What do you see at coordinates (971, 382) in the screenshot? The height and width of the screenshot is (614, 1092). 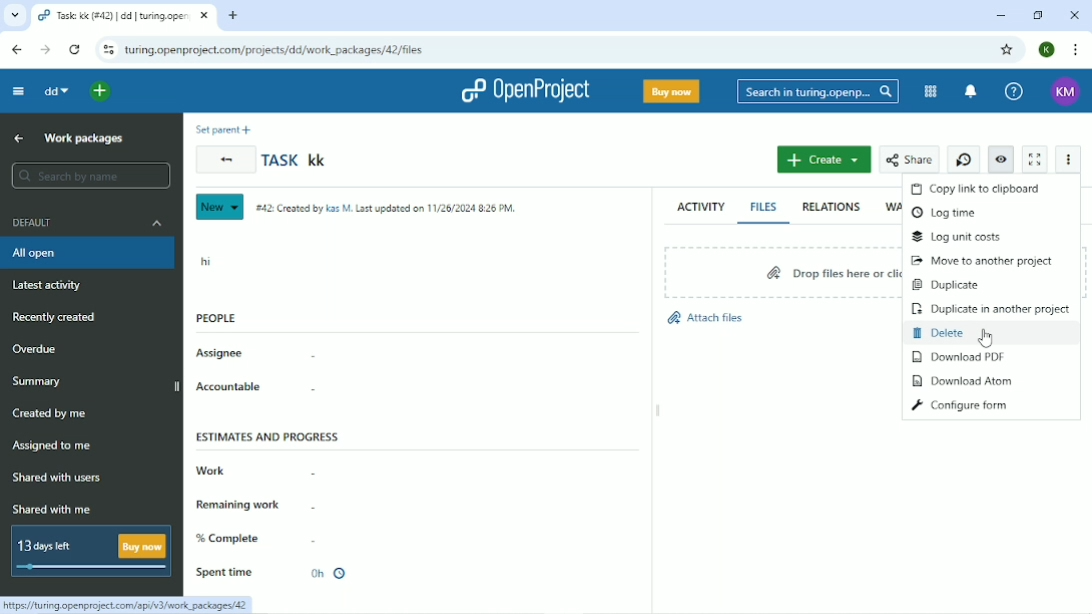 I see `Download Atom` at bounding box center [971, 382].